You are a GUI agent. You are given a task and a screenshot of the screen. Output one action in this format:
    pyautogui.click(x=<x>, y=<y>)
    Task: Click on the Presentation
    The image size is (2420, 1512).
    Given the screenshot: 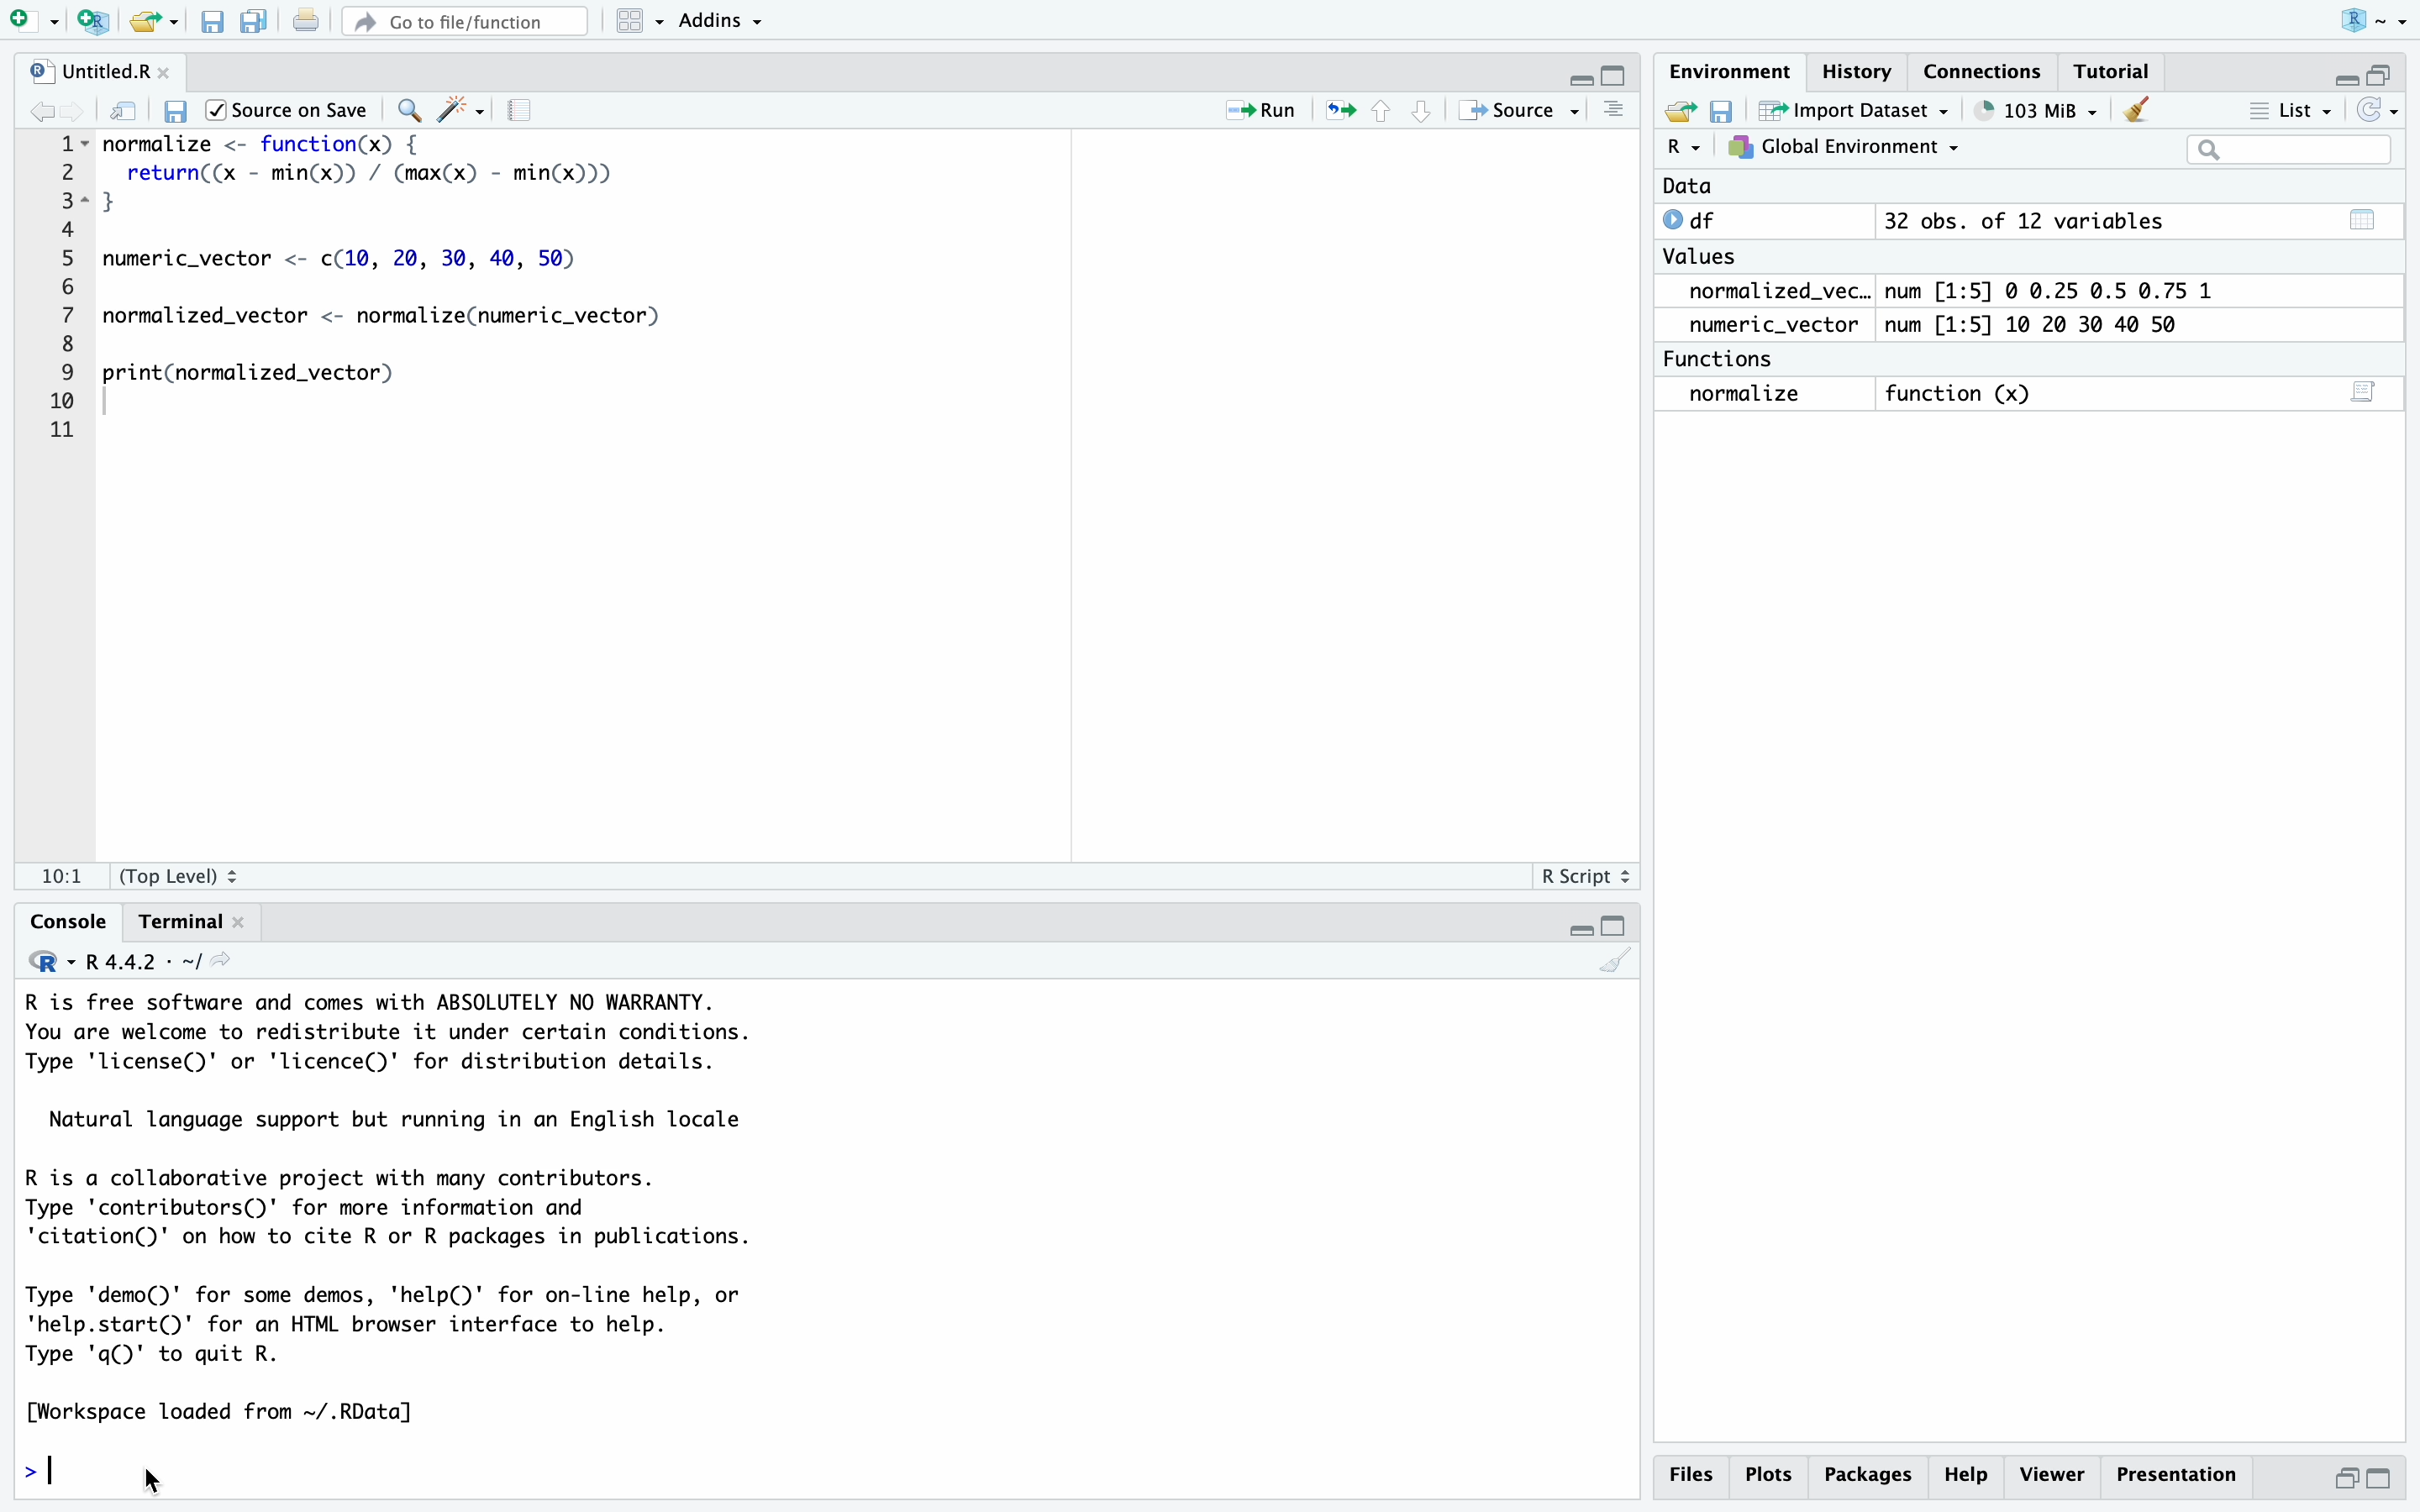 What is the action you would take?
    pyautogui.click(x=2175, y=1474)
    